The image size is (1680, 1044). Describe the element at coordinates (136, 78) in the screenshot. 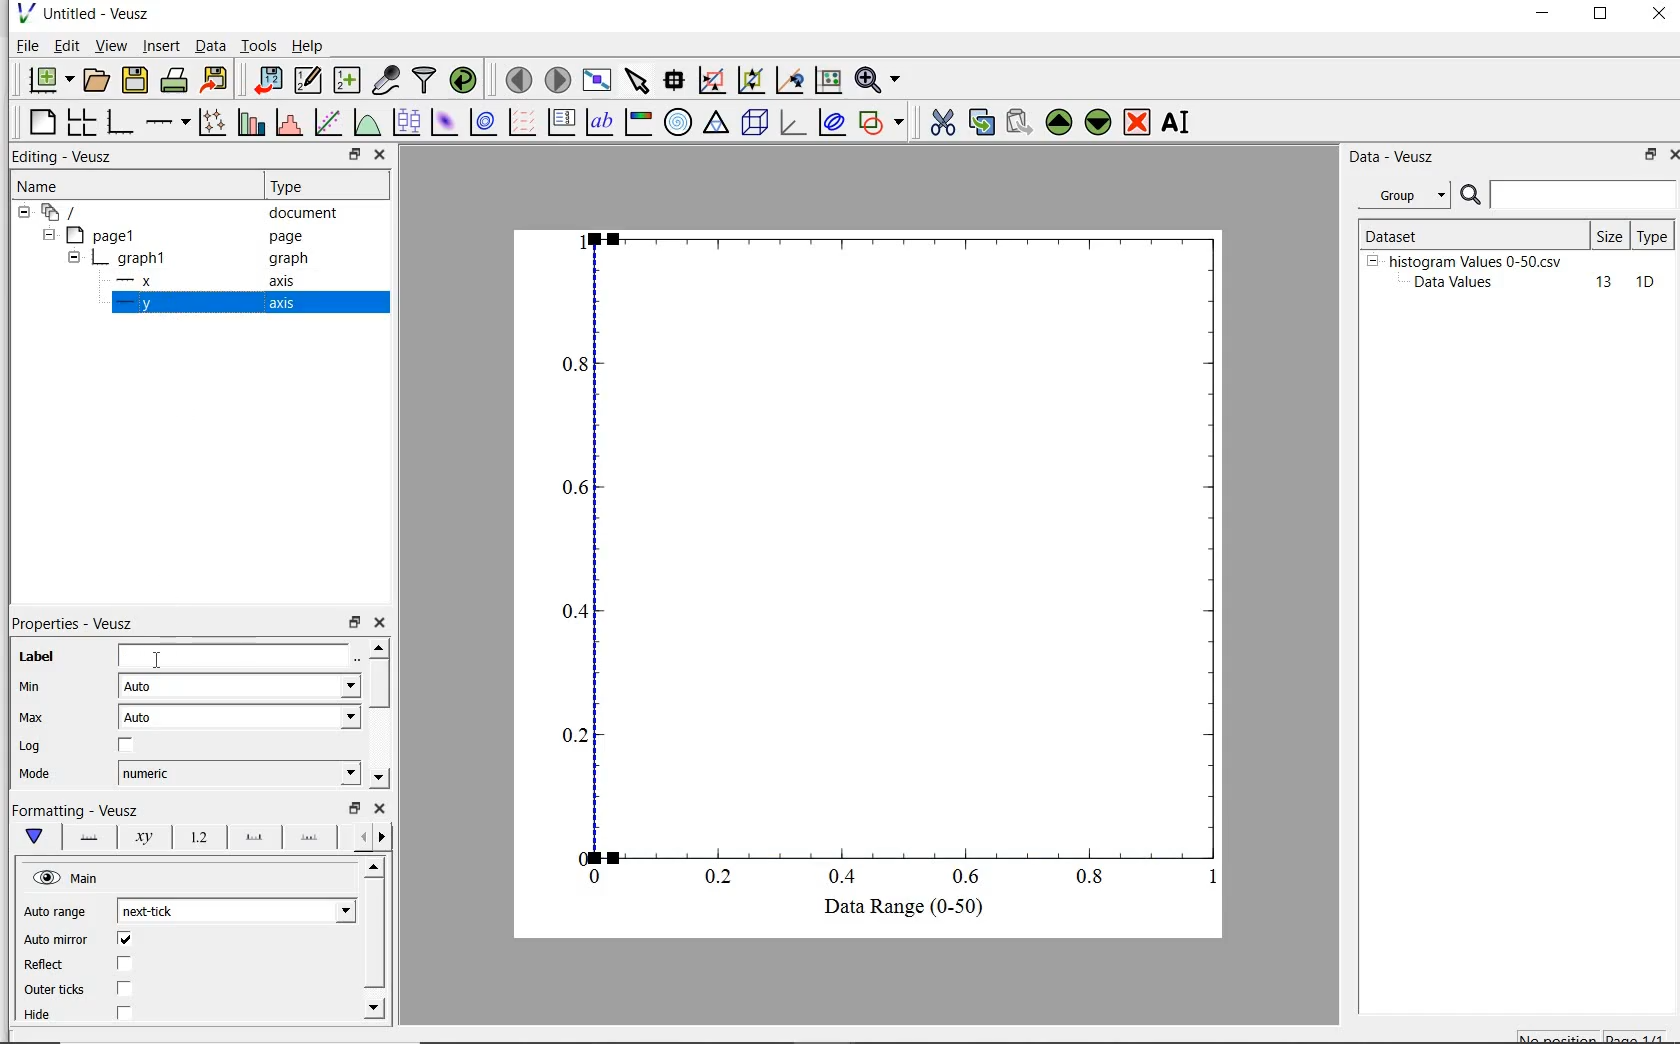

I see `save` at that location.